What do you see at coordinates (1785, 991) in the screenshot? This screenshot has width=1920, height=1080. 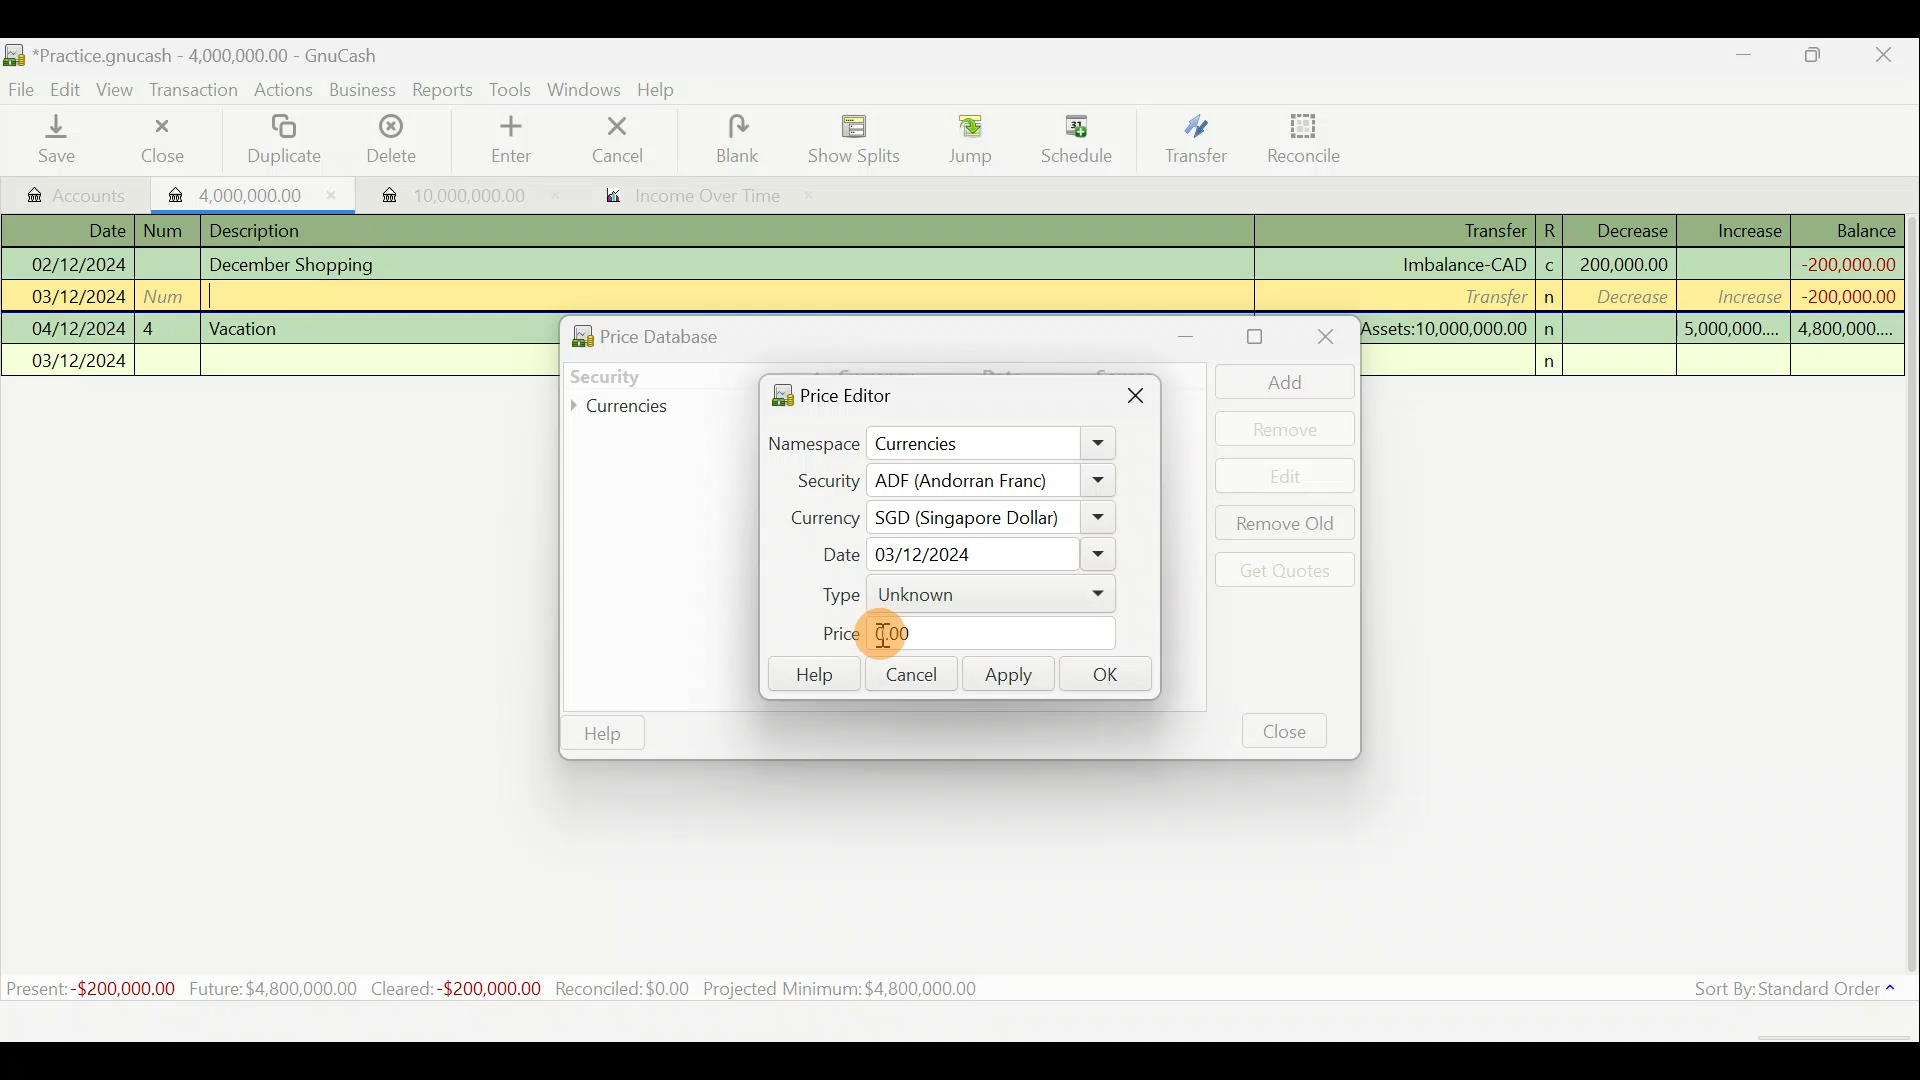 I see `Sort by` at bounding box center [1785, 991].